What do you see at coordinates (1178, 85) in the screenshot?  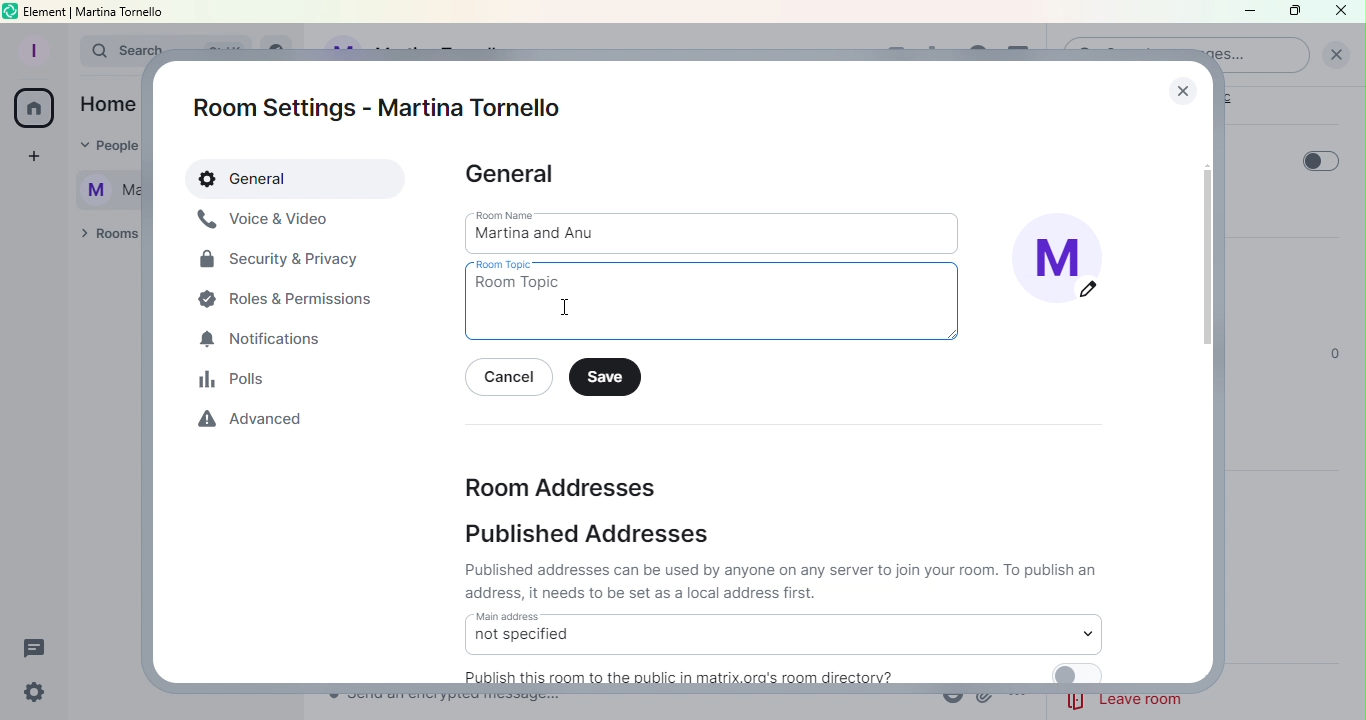 I see `Close` at bounding box center [1178, 85].